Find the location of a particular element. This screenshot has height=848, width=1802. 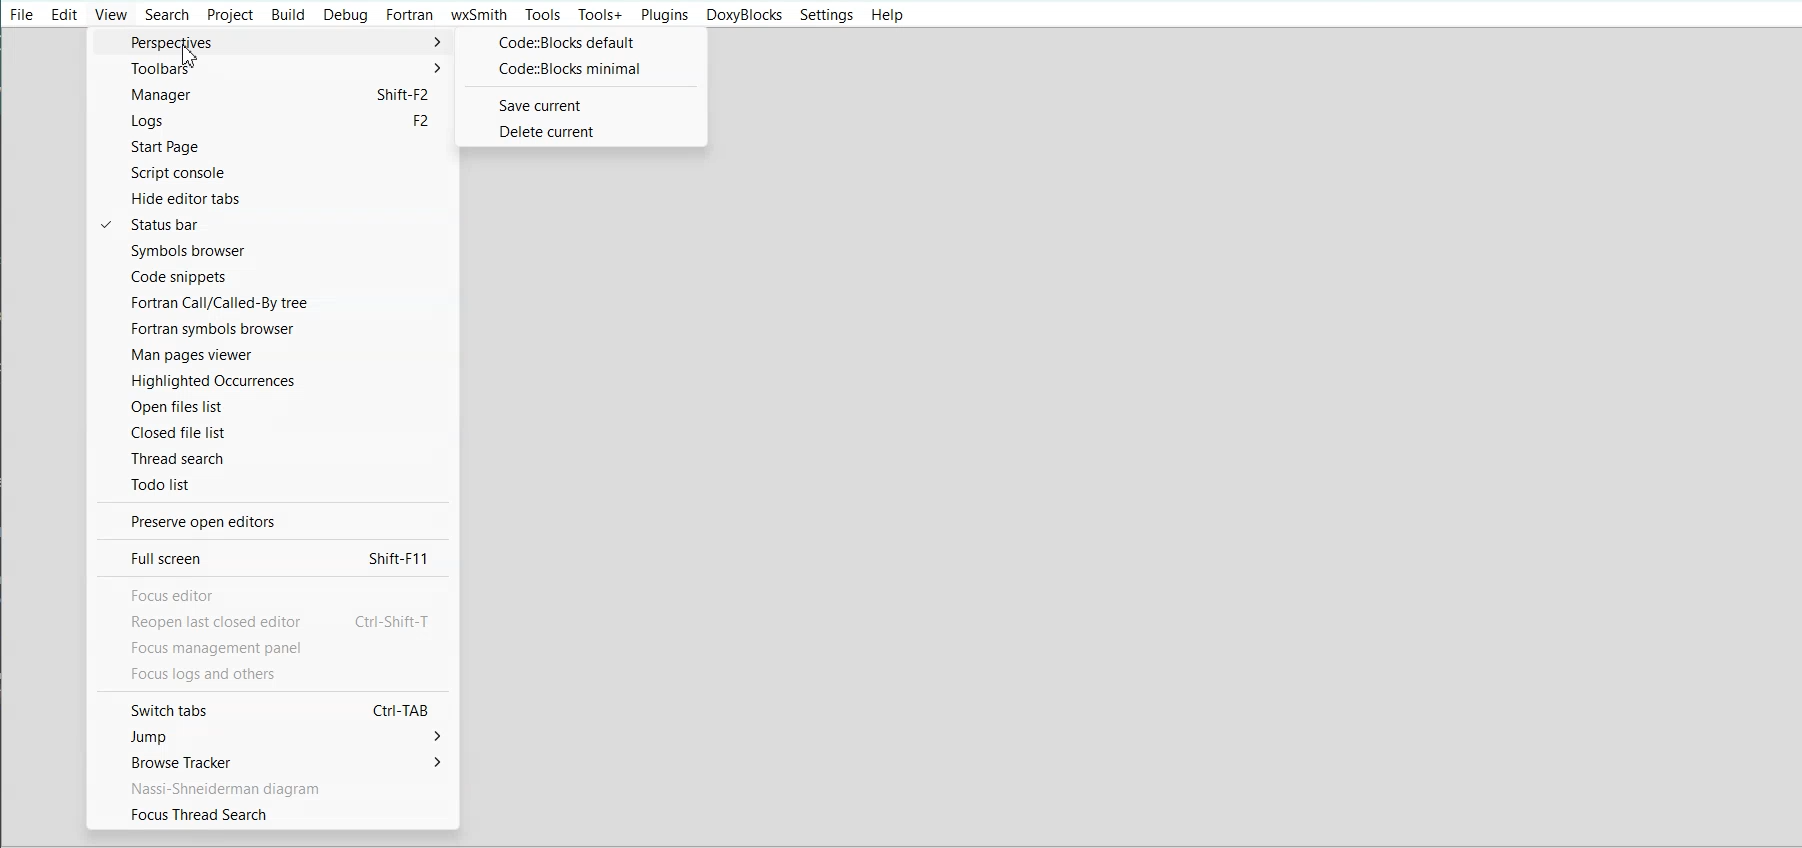

Code:: Blocks minimal is located at coordinates (579, 71).